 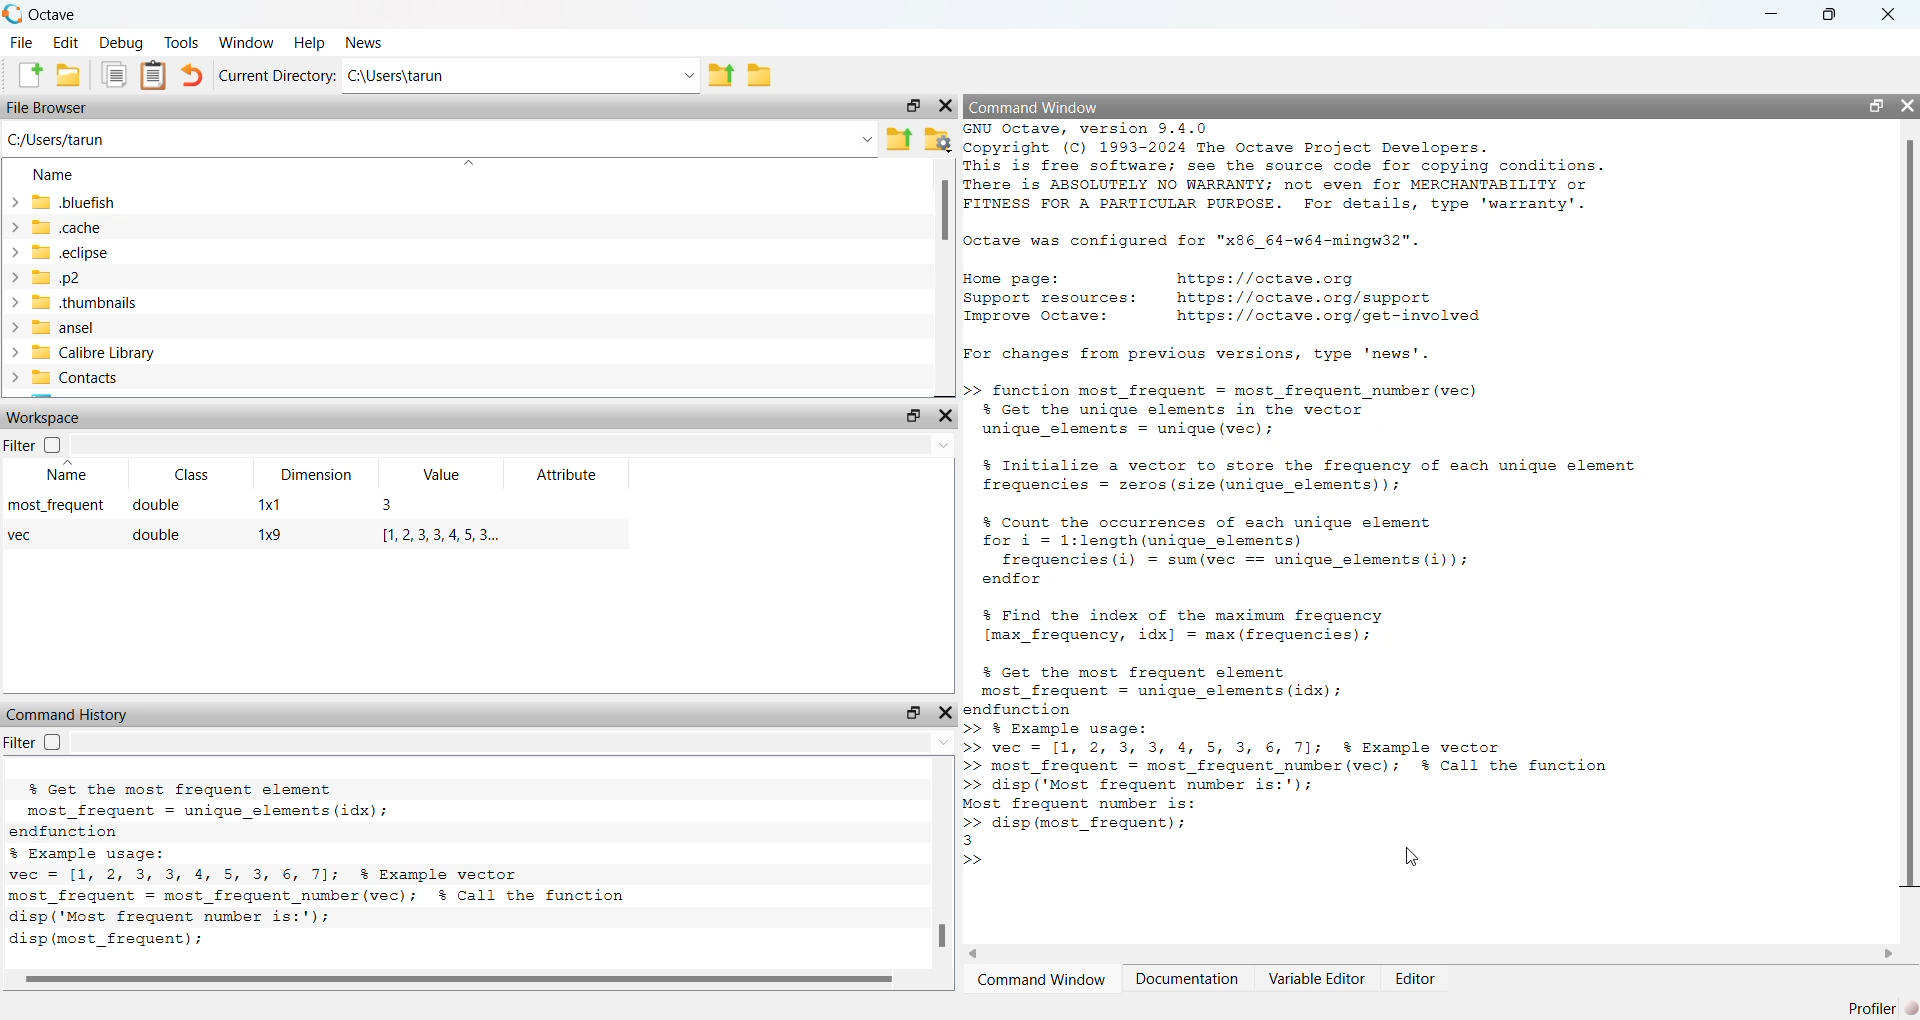 I want to click on Open an existing file in editor, so click(x=70, y=74).